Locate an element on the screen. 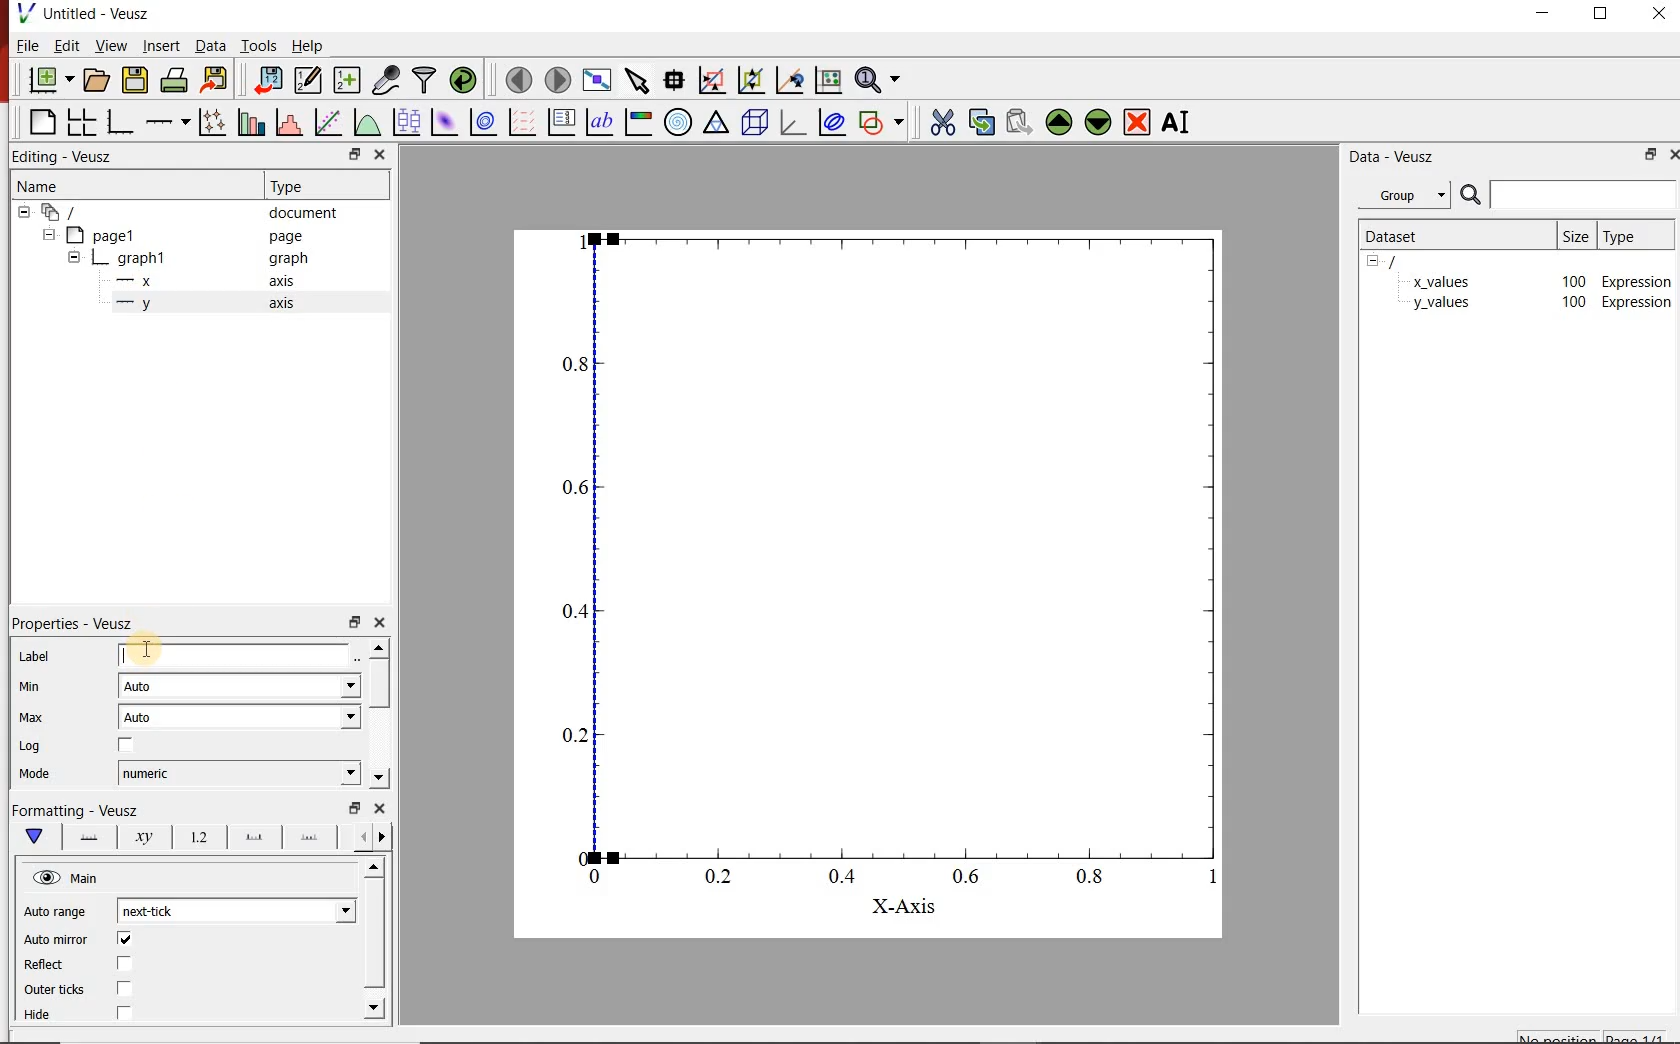  move up is located at coordinates (372, 868).